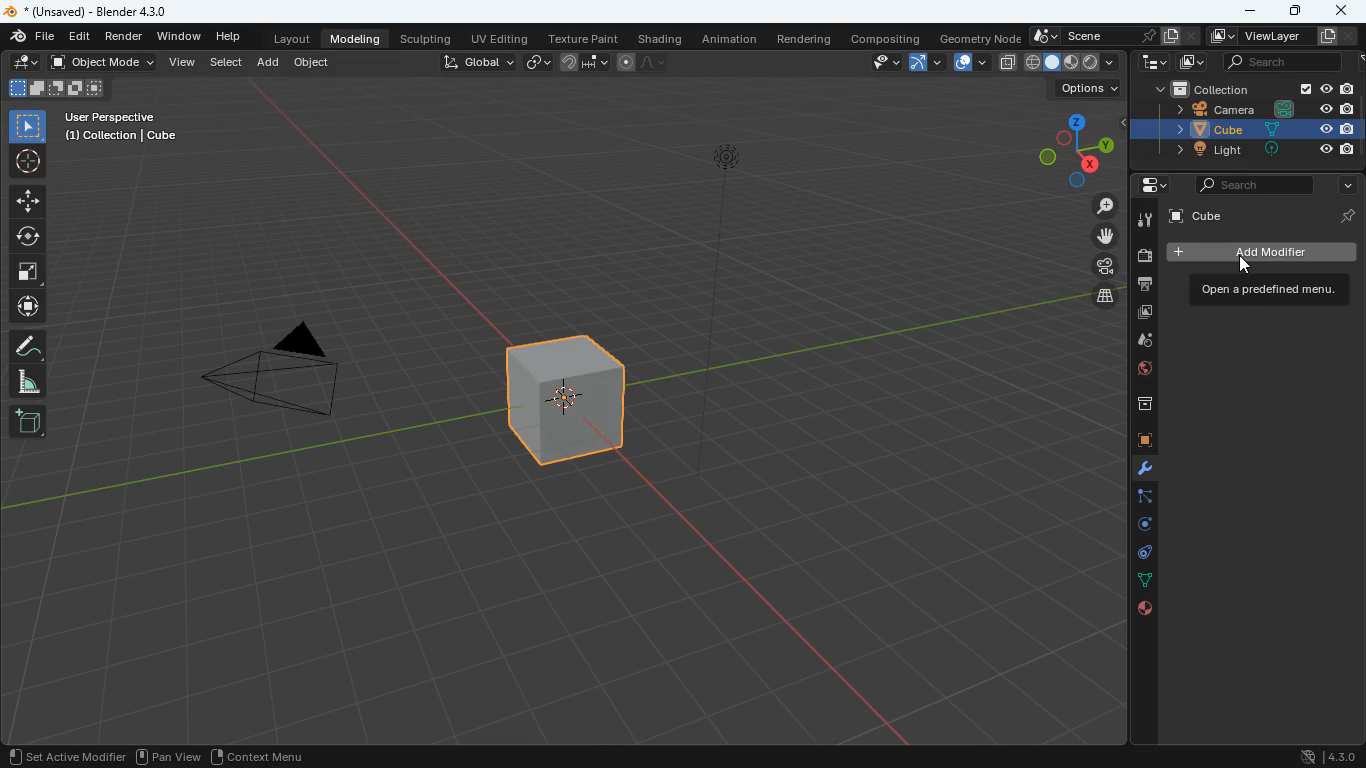 Image resolution: width=1366 pixels, height=768 pixels. I want to click on seaarch, so click(1287, 61).